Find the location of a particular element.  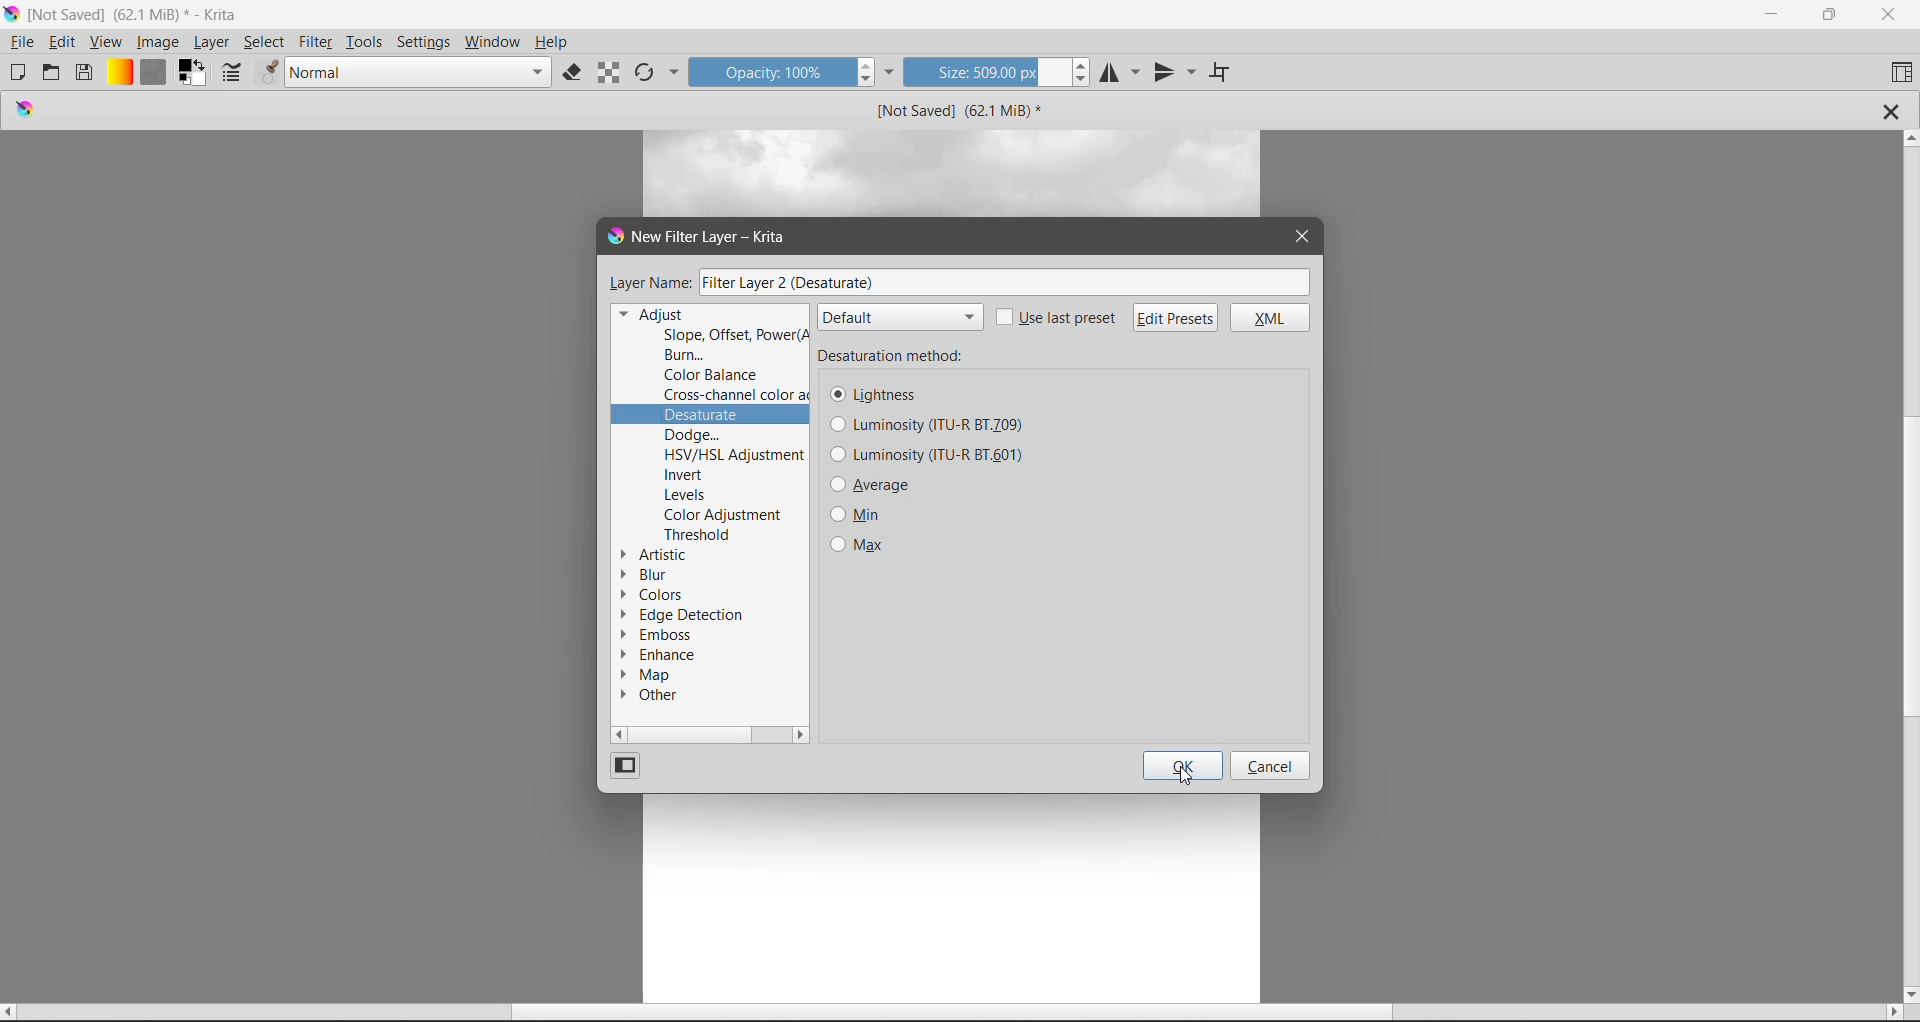

Choose Workspace is located at coordinates (1899, 73).